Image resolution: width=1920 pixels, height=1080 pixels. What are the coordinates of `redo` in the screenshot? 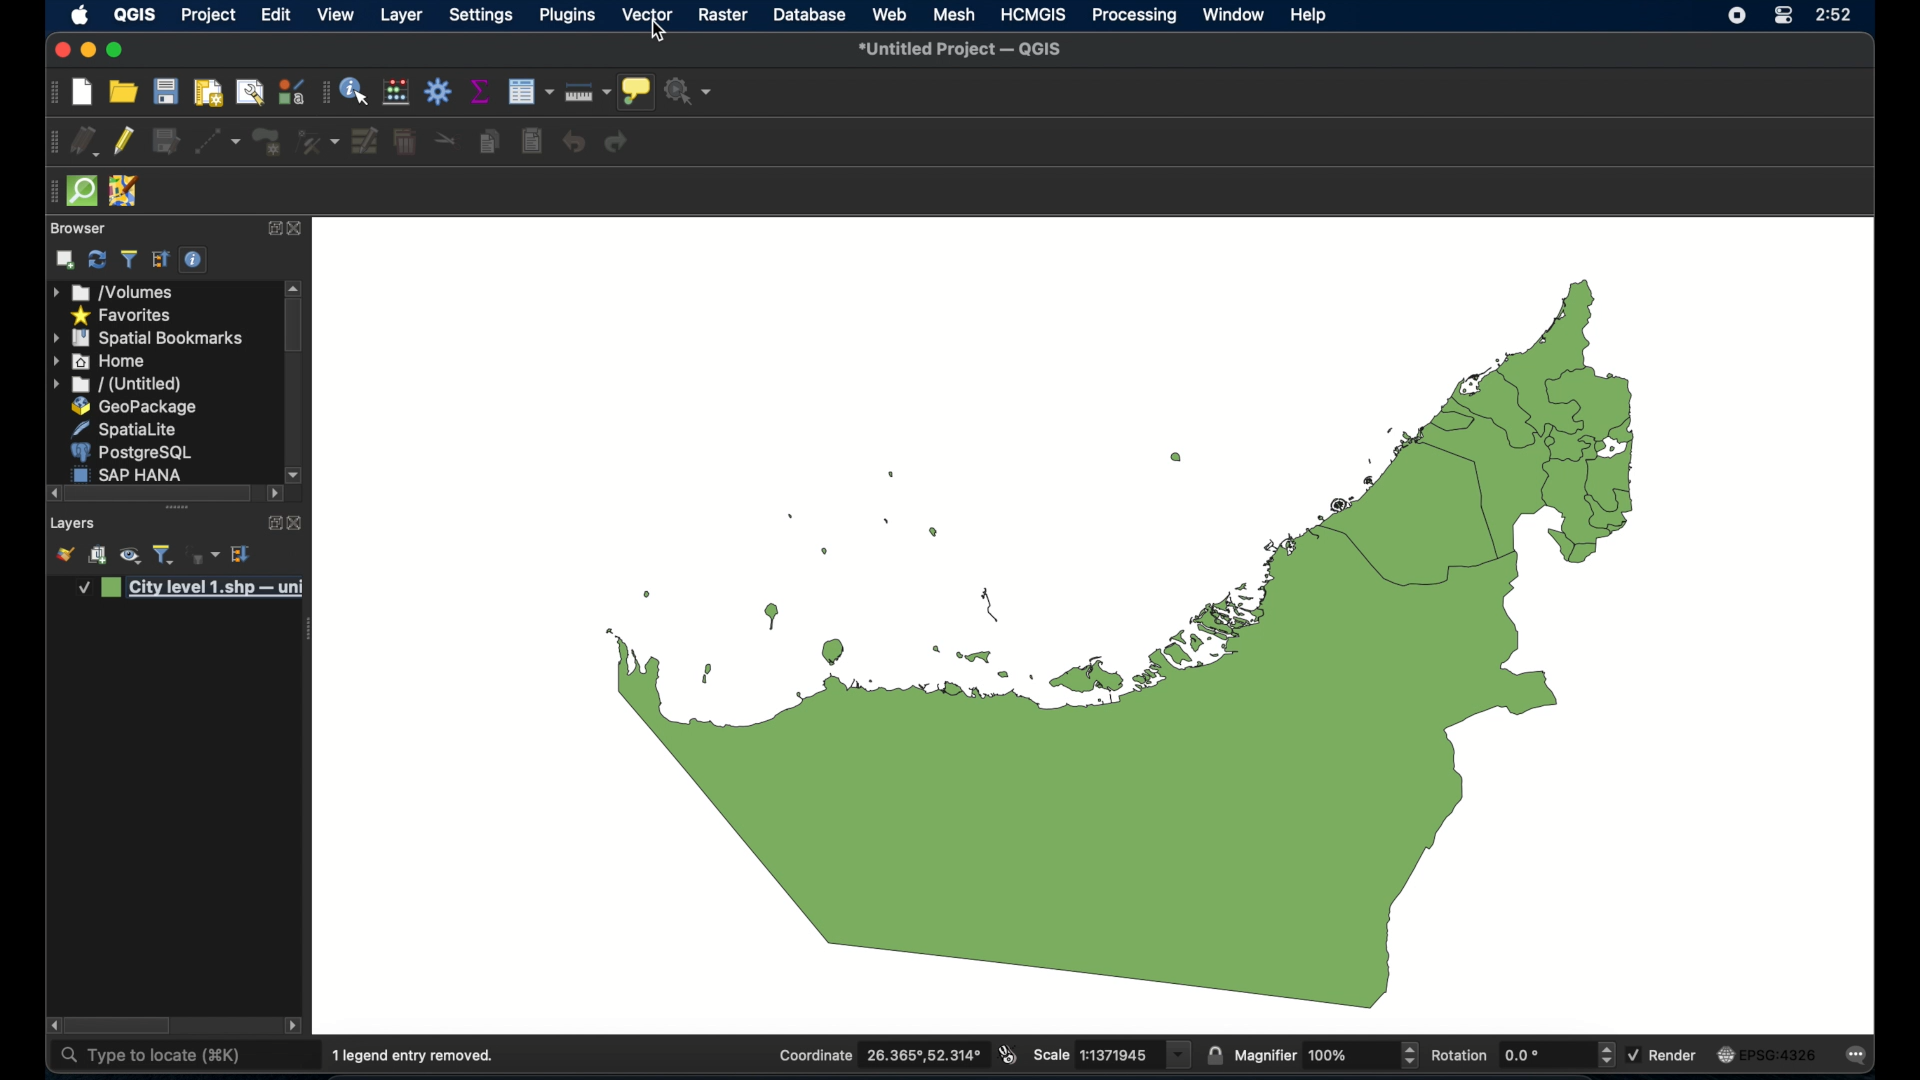 It's located at (617, 142).